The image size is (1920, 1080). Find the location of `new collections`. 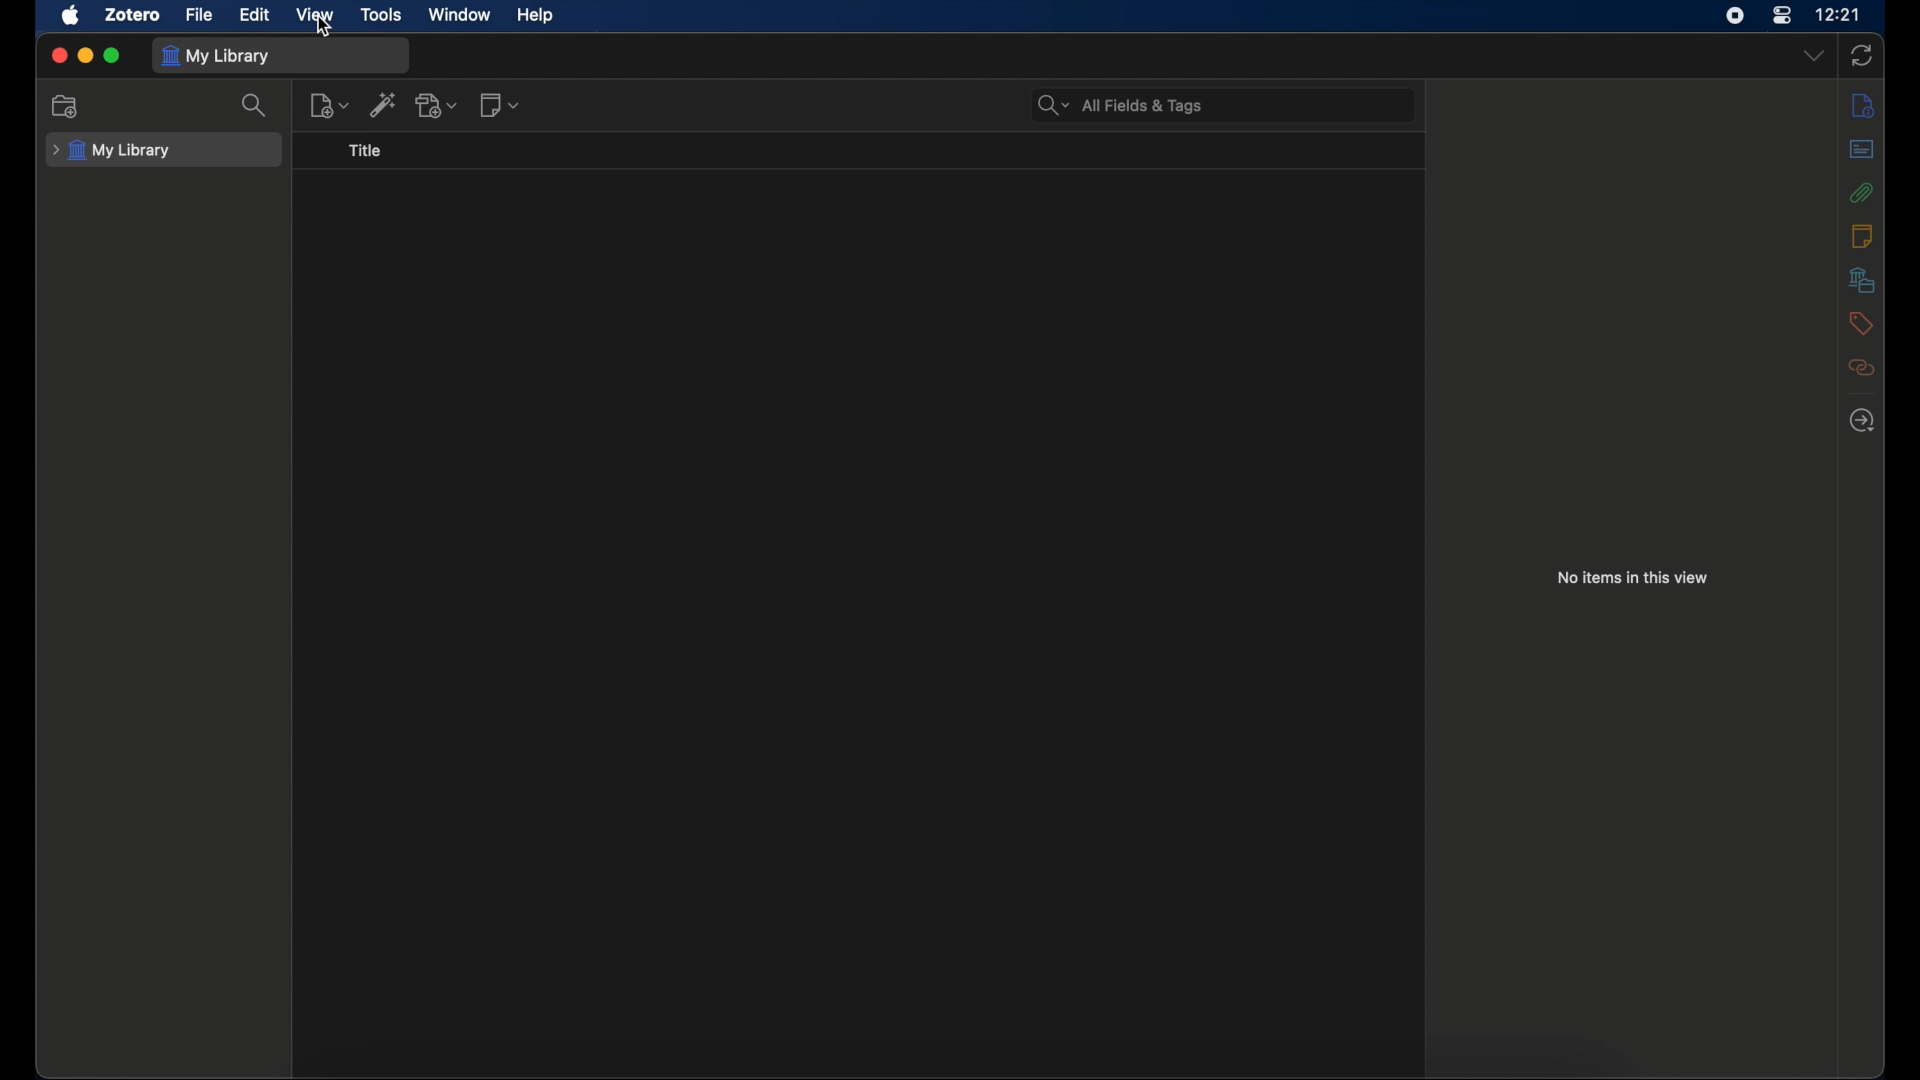

new collections is located at coordinates (65, 107).